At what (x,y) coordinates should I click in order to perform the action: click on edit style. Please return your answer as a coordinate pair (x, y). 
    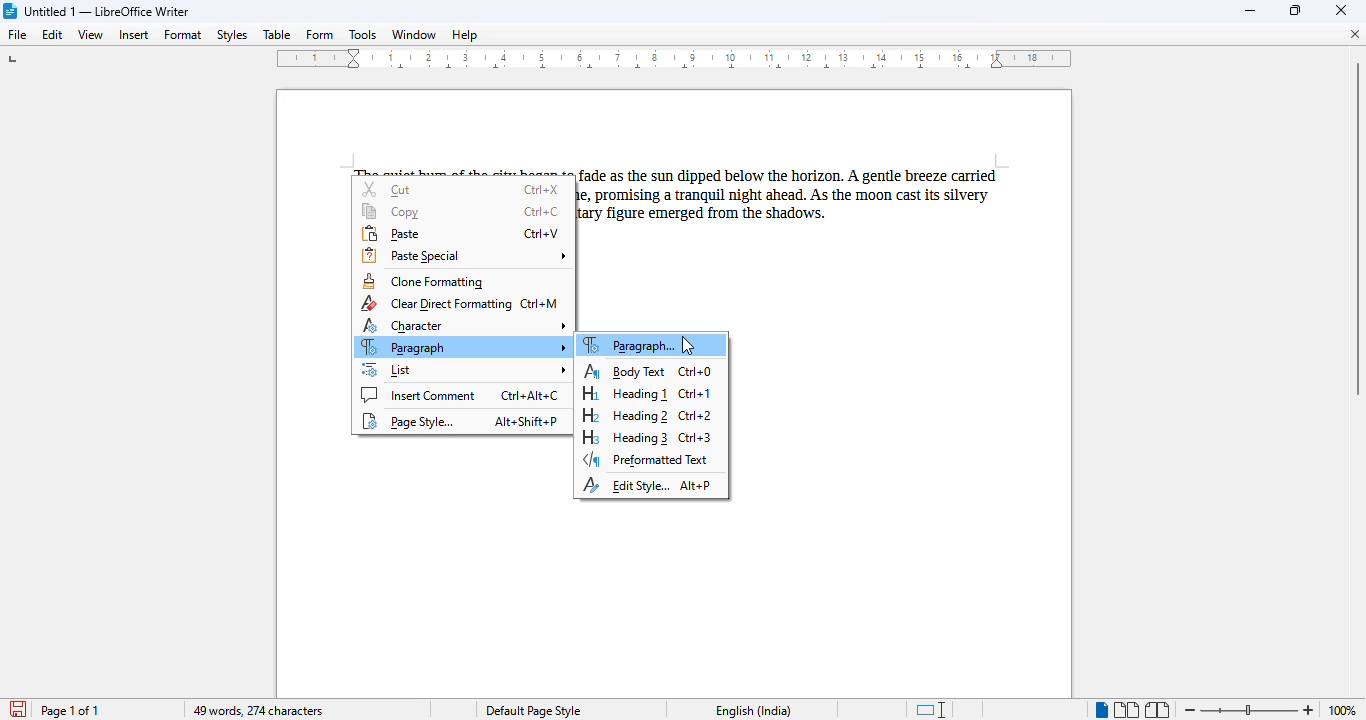
    Looking at the image, I should click on (647, 485).